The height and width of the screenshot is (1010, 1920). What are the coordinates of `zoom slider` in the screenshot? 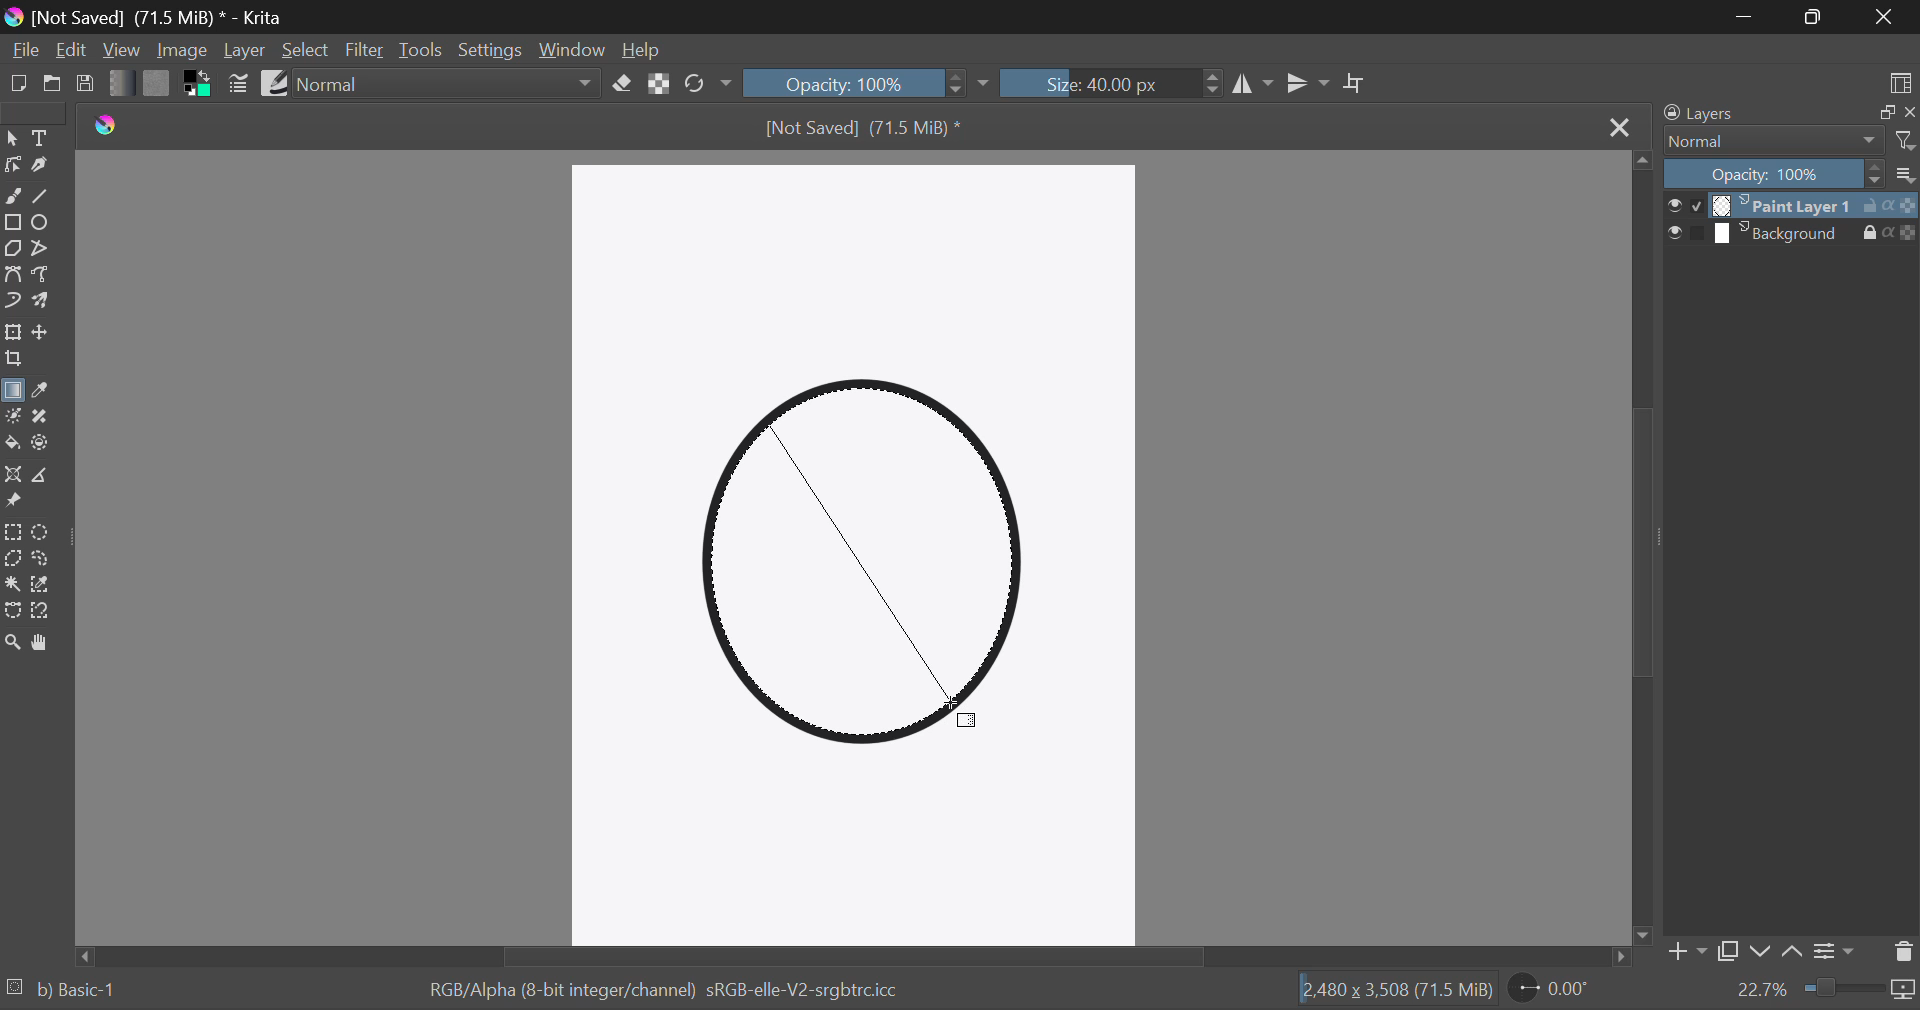 It's located at (1845, 986).